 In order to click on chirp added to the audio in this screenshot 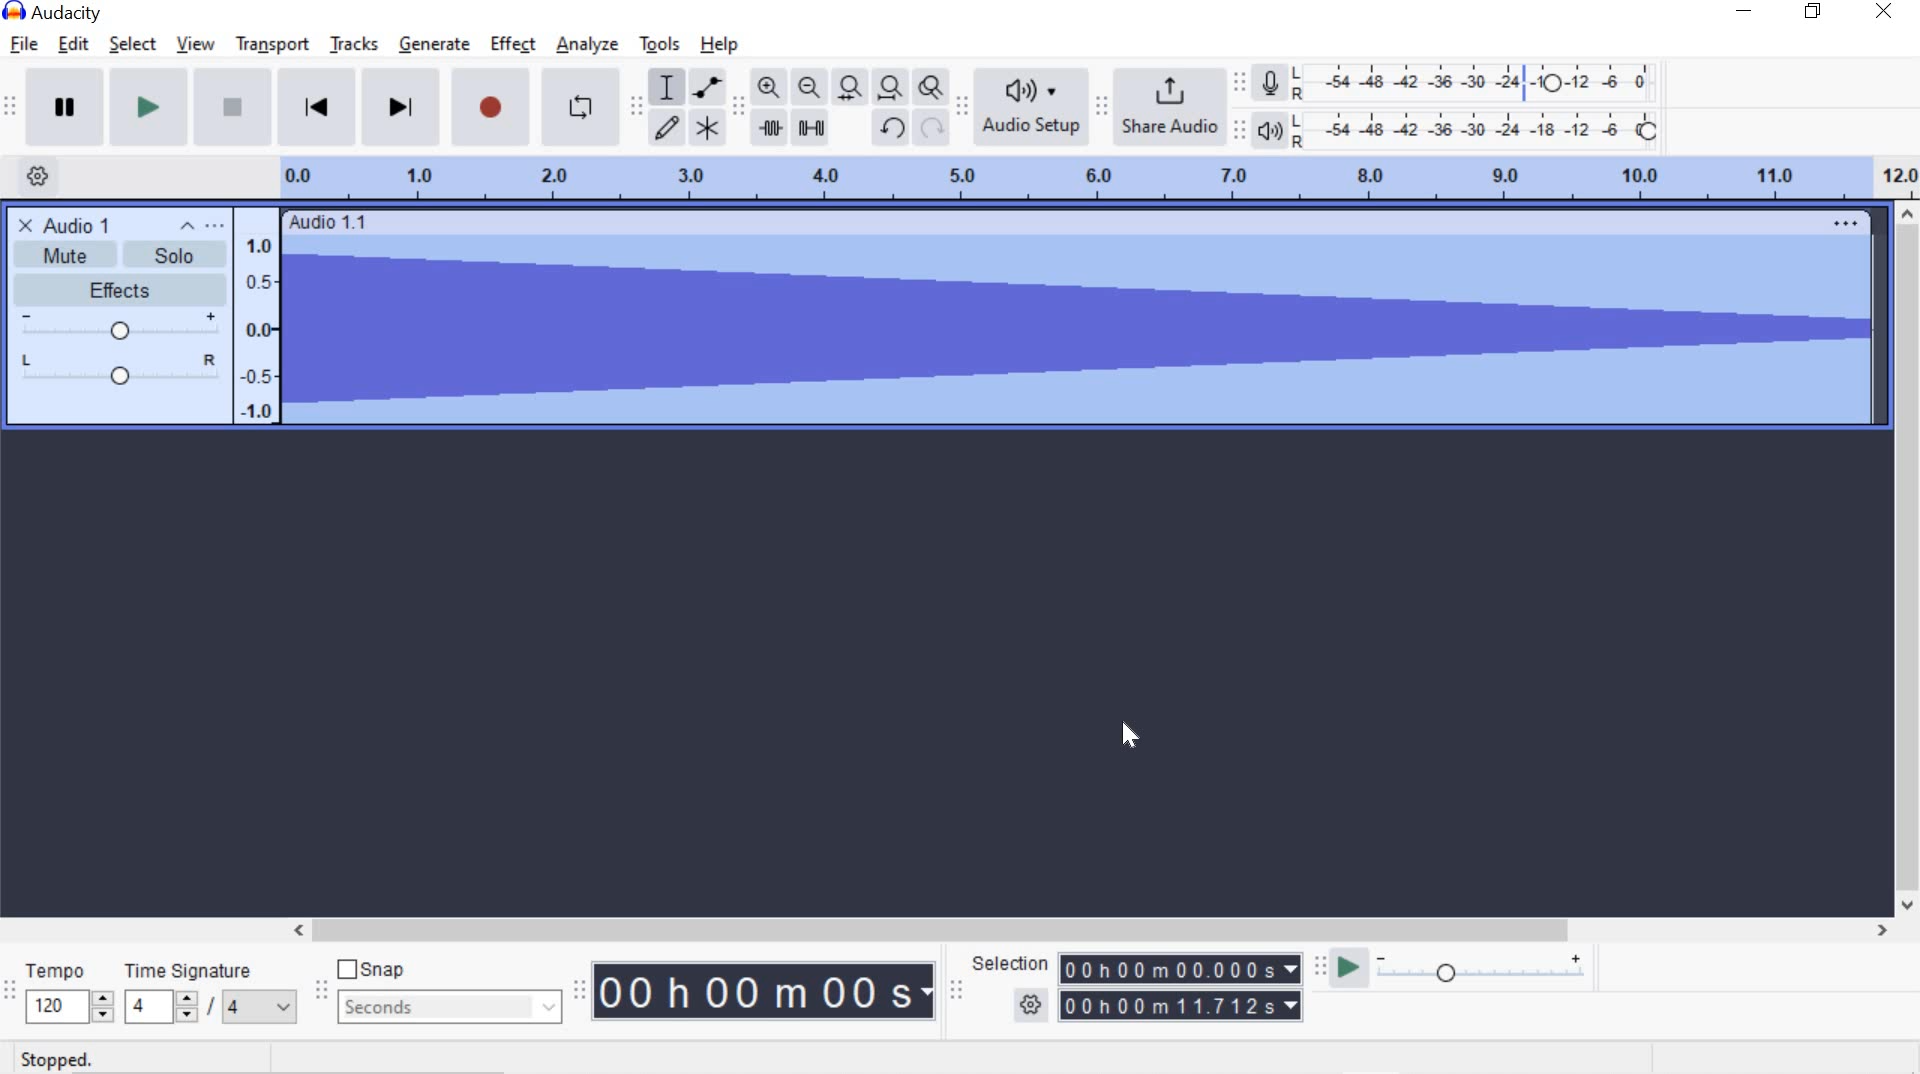, I will do `click(1078, 321)`.